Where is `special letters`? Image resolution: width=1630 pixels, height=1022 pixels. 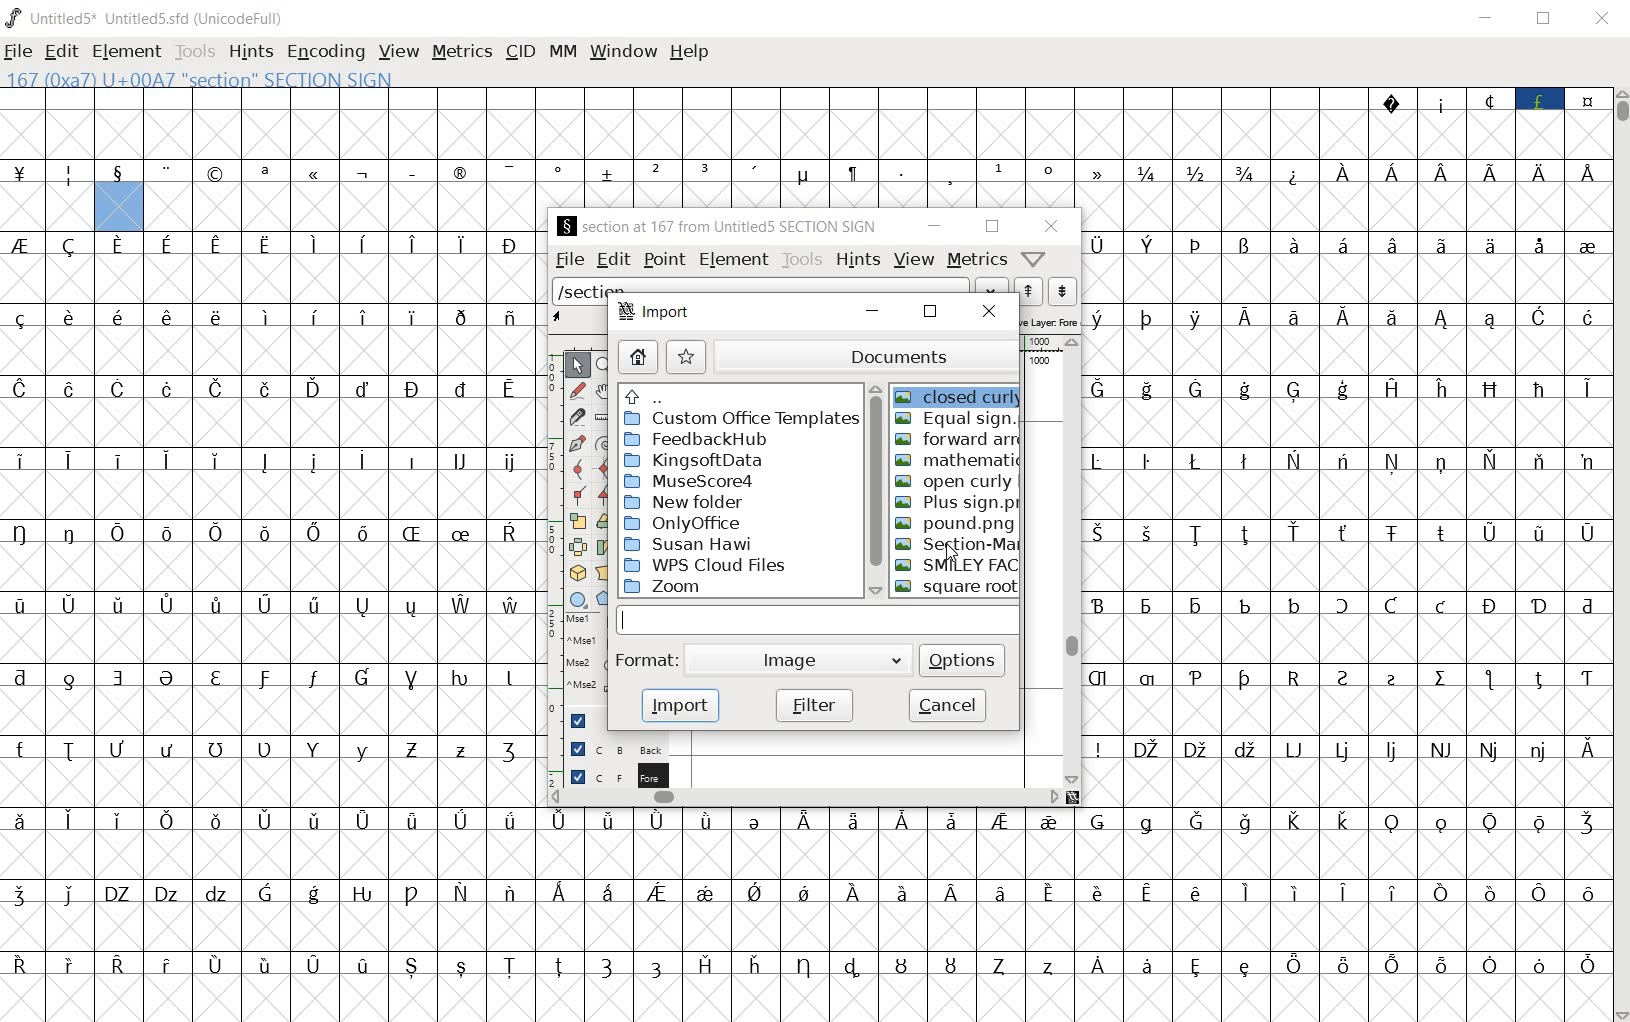 special letters is located at coordinates (272, 675).